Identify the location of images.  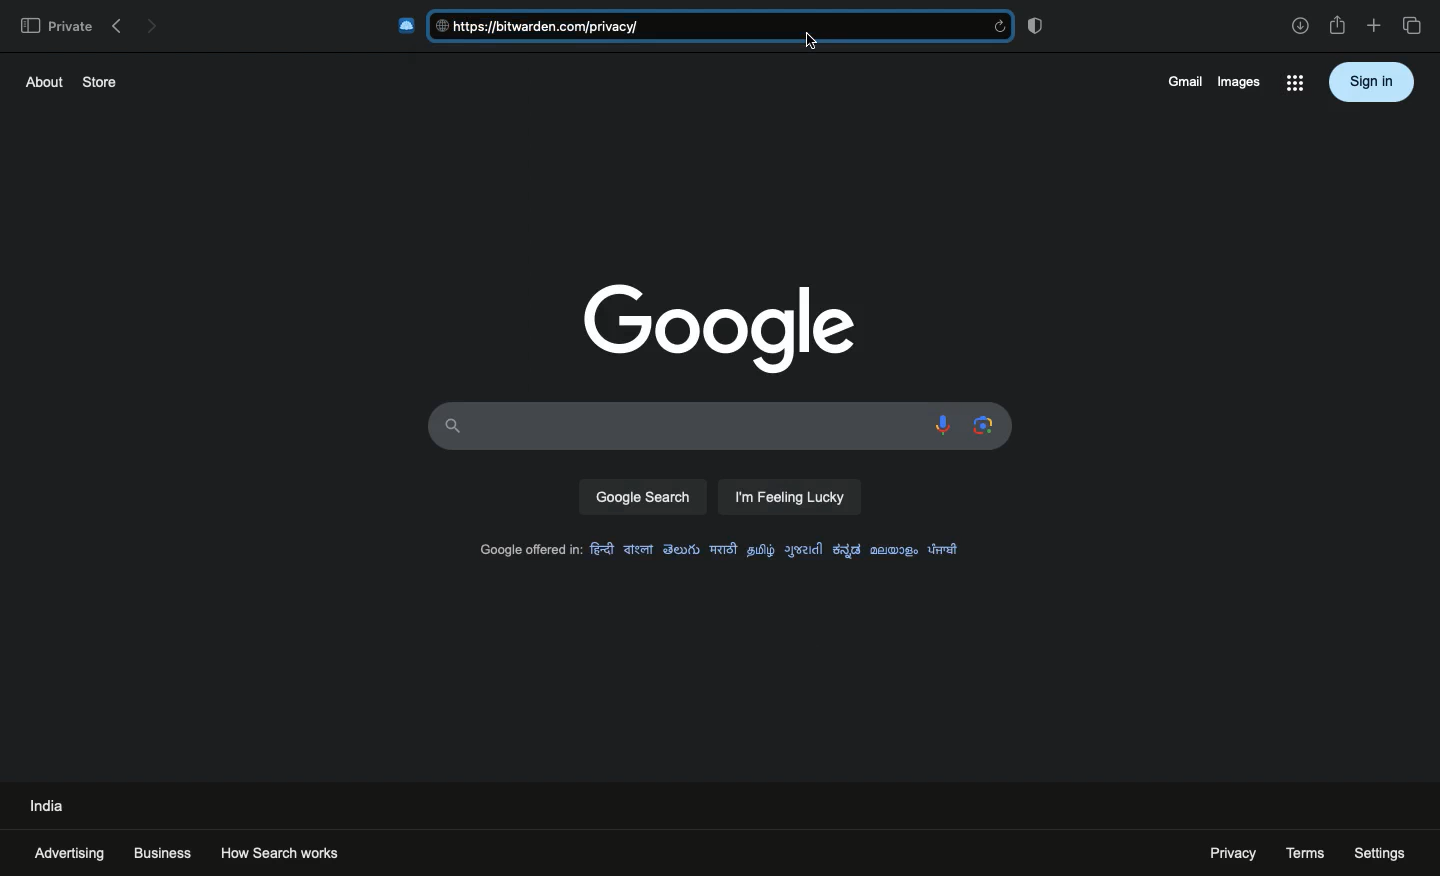
(1238, 81).